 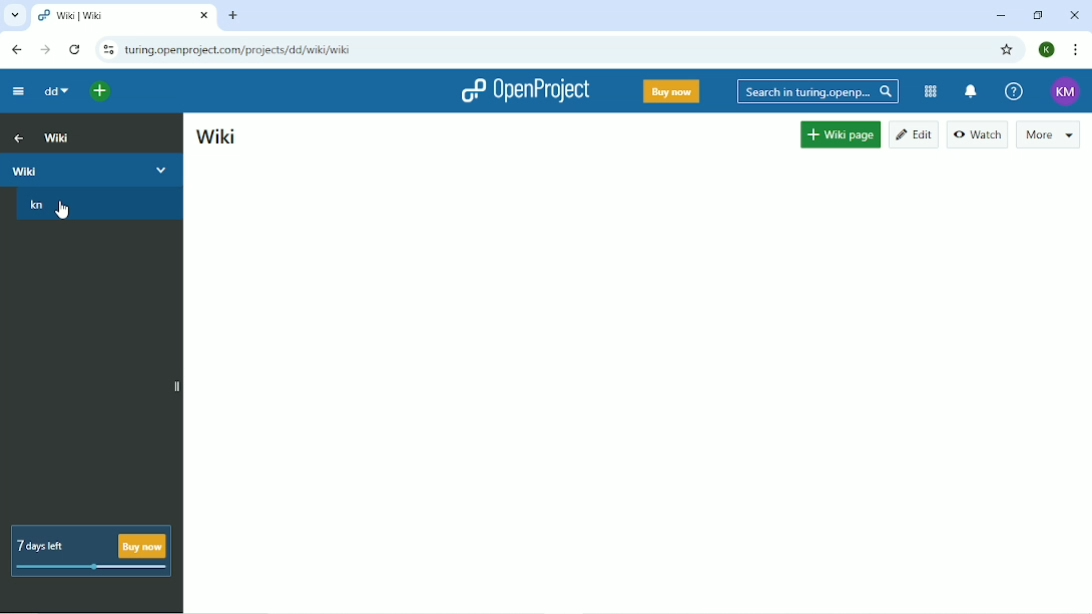 What do you see at coordinates (1072, 15) in the screenshot?
I see `Close` at bounding box center [1072, 15].